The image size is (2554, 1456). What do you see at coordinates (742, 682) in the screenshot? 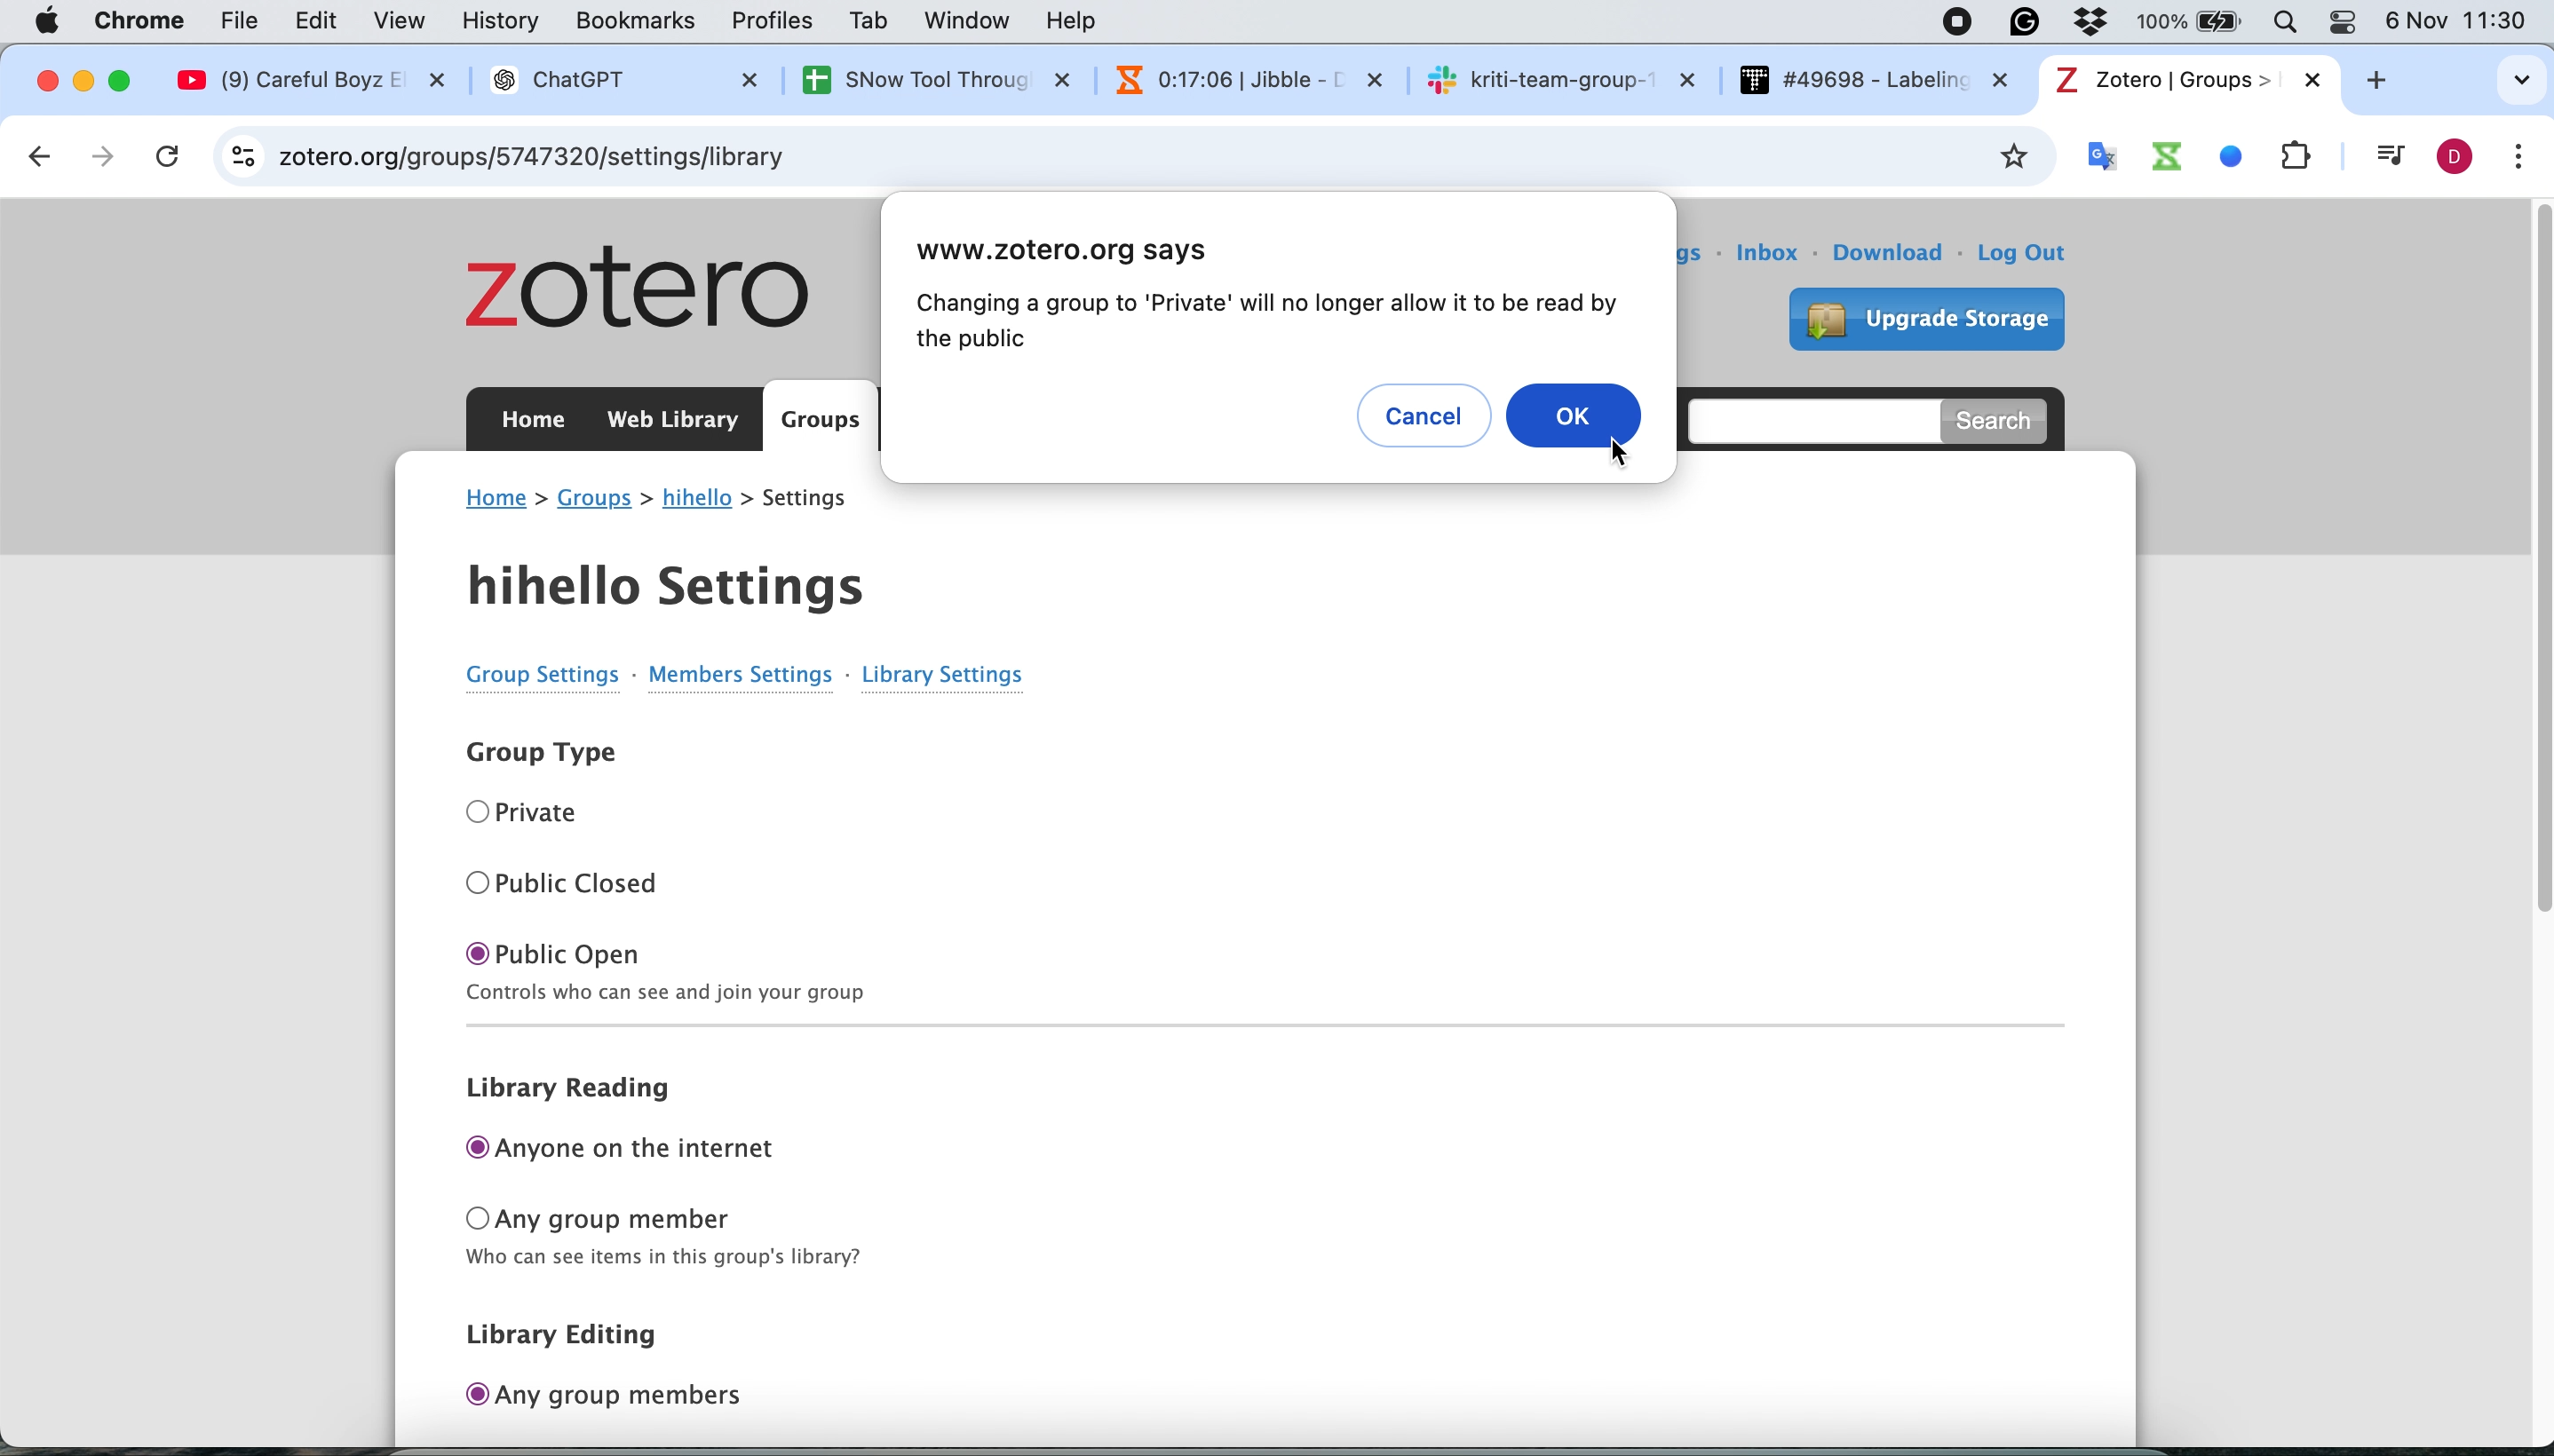
I see `Members settings` at bounding box center [742, 682].